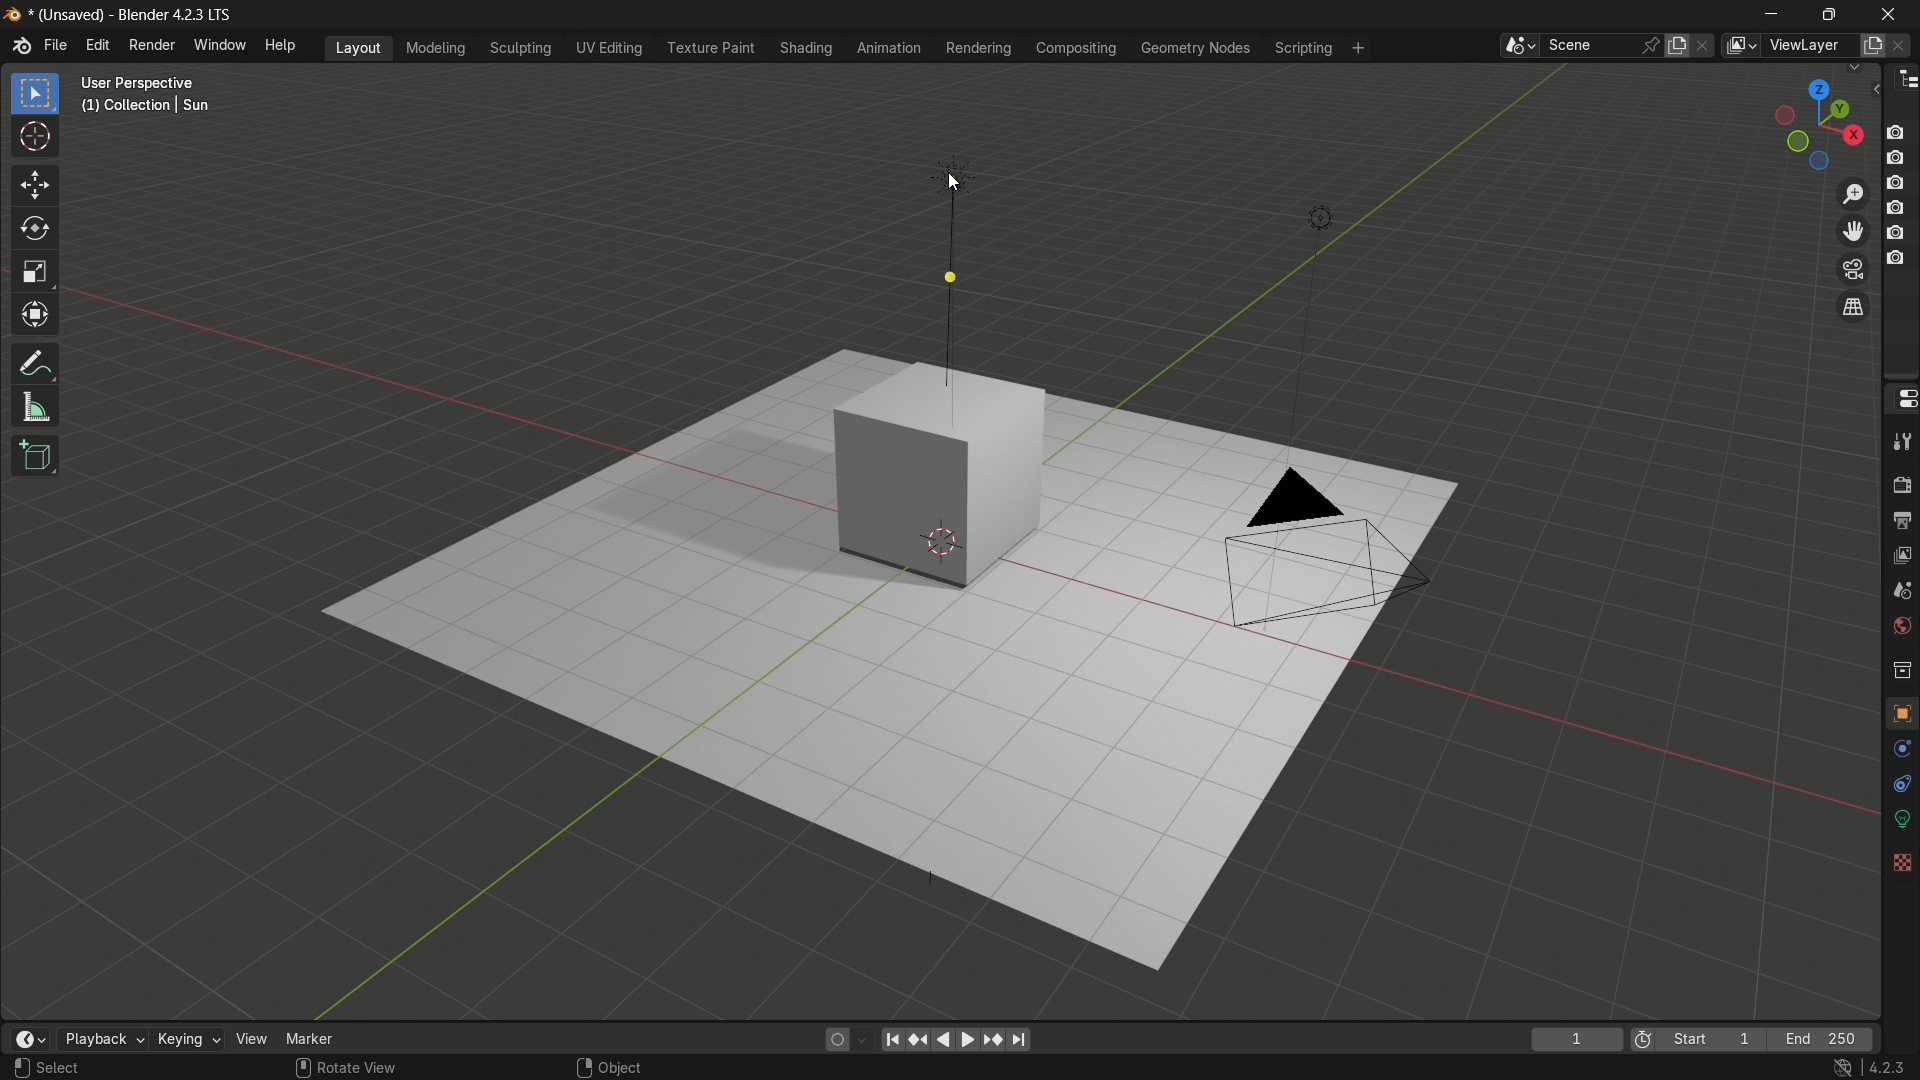 The width and height of the screenshot is (1920, 1080). I want to click on render, so click(1902, 483).